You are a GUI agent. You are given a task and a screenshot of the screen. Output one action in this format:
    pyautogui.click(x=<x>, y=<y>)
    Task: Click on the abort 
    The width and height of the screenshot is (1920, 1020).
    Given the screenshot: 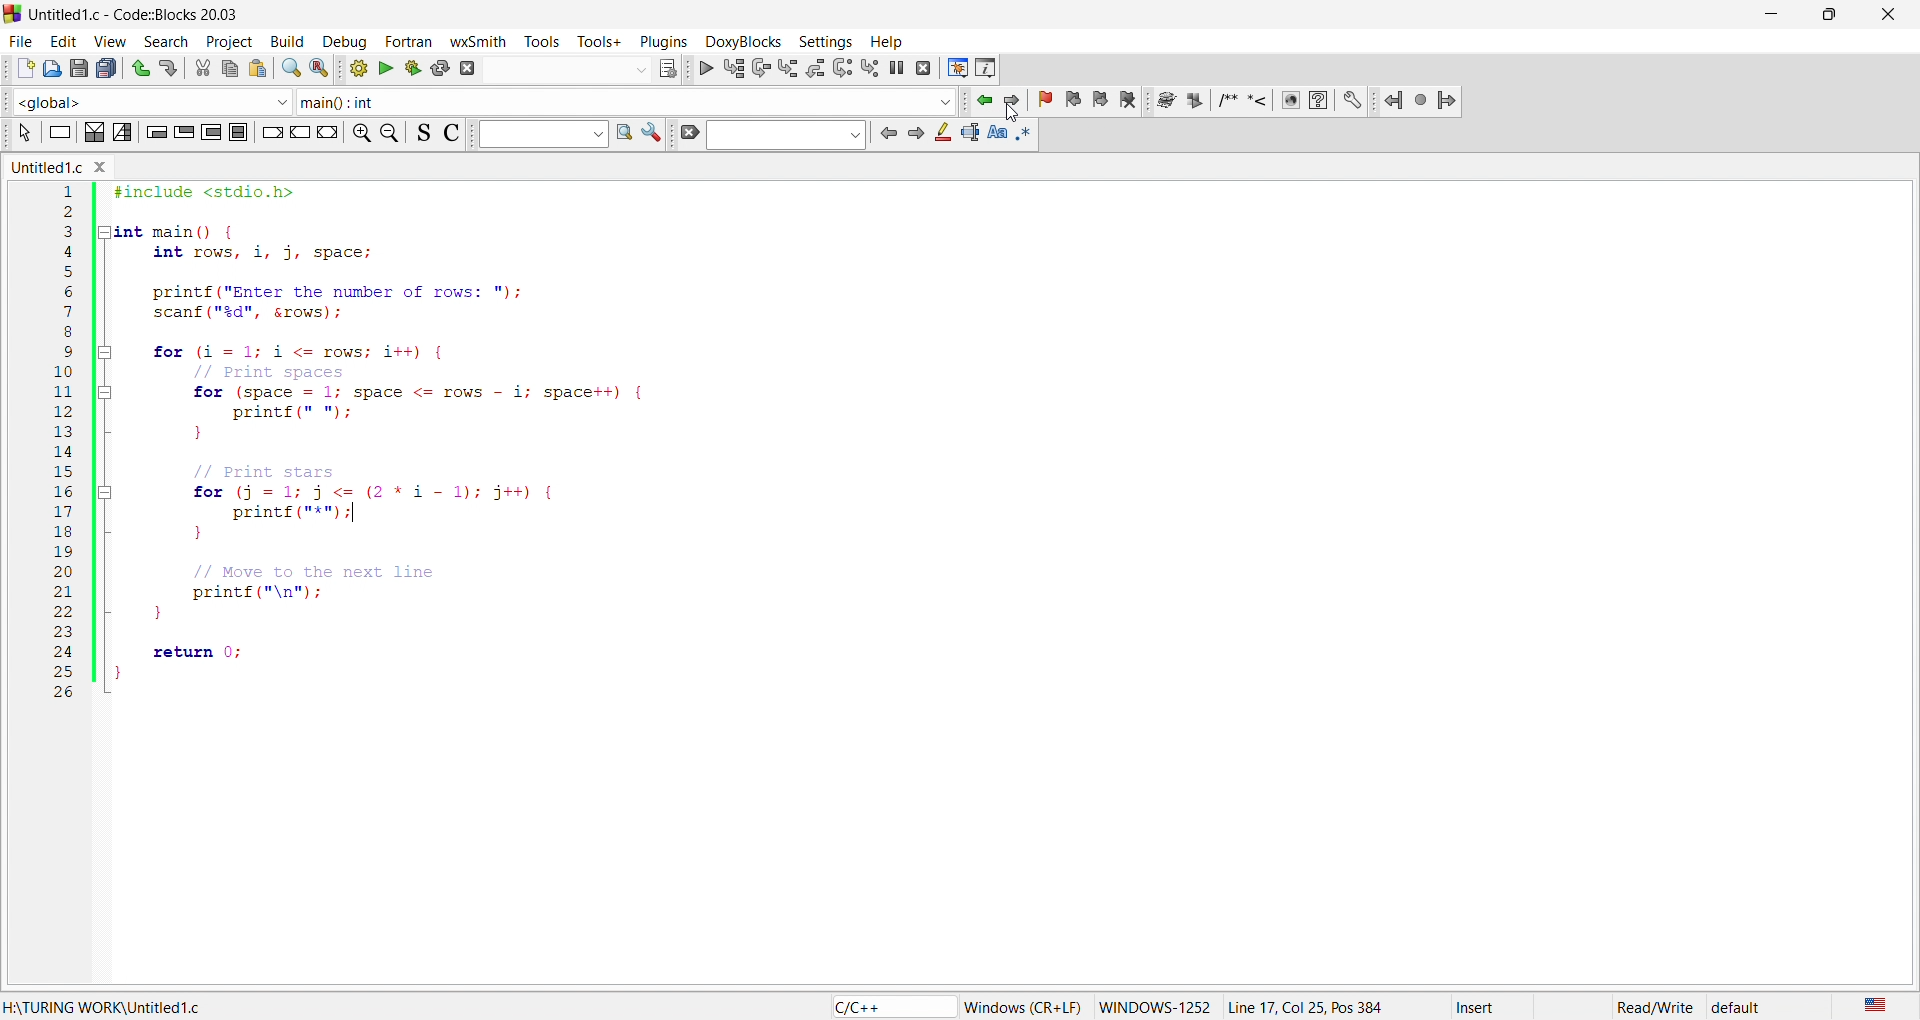 What is the action you would take?
    pyautogui.click(x=471, y=68)
    